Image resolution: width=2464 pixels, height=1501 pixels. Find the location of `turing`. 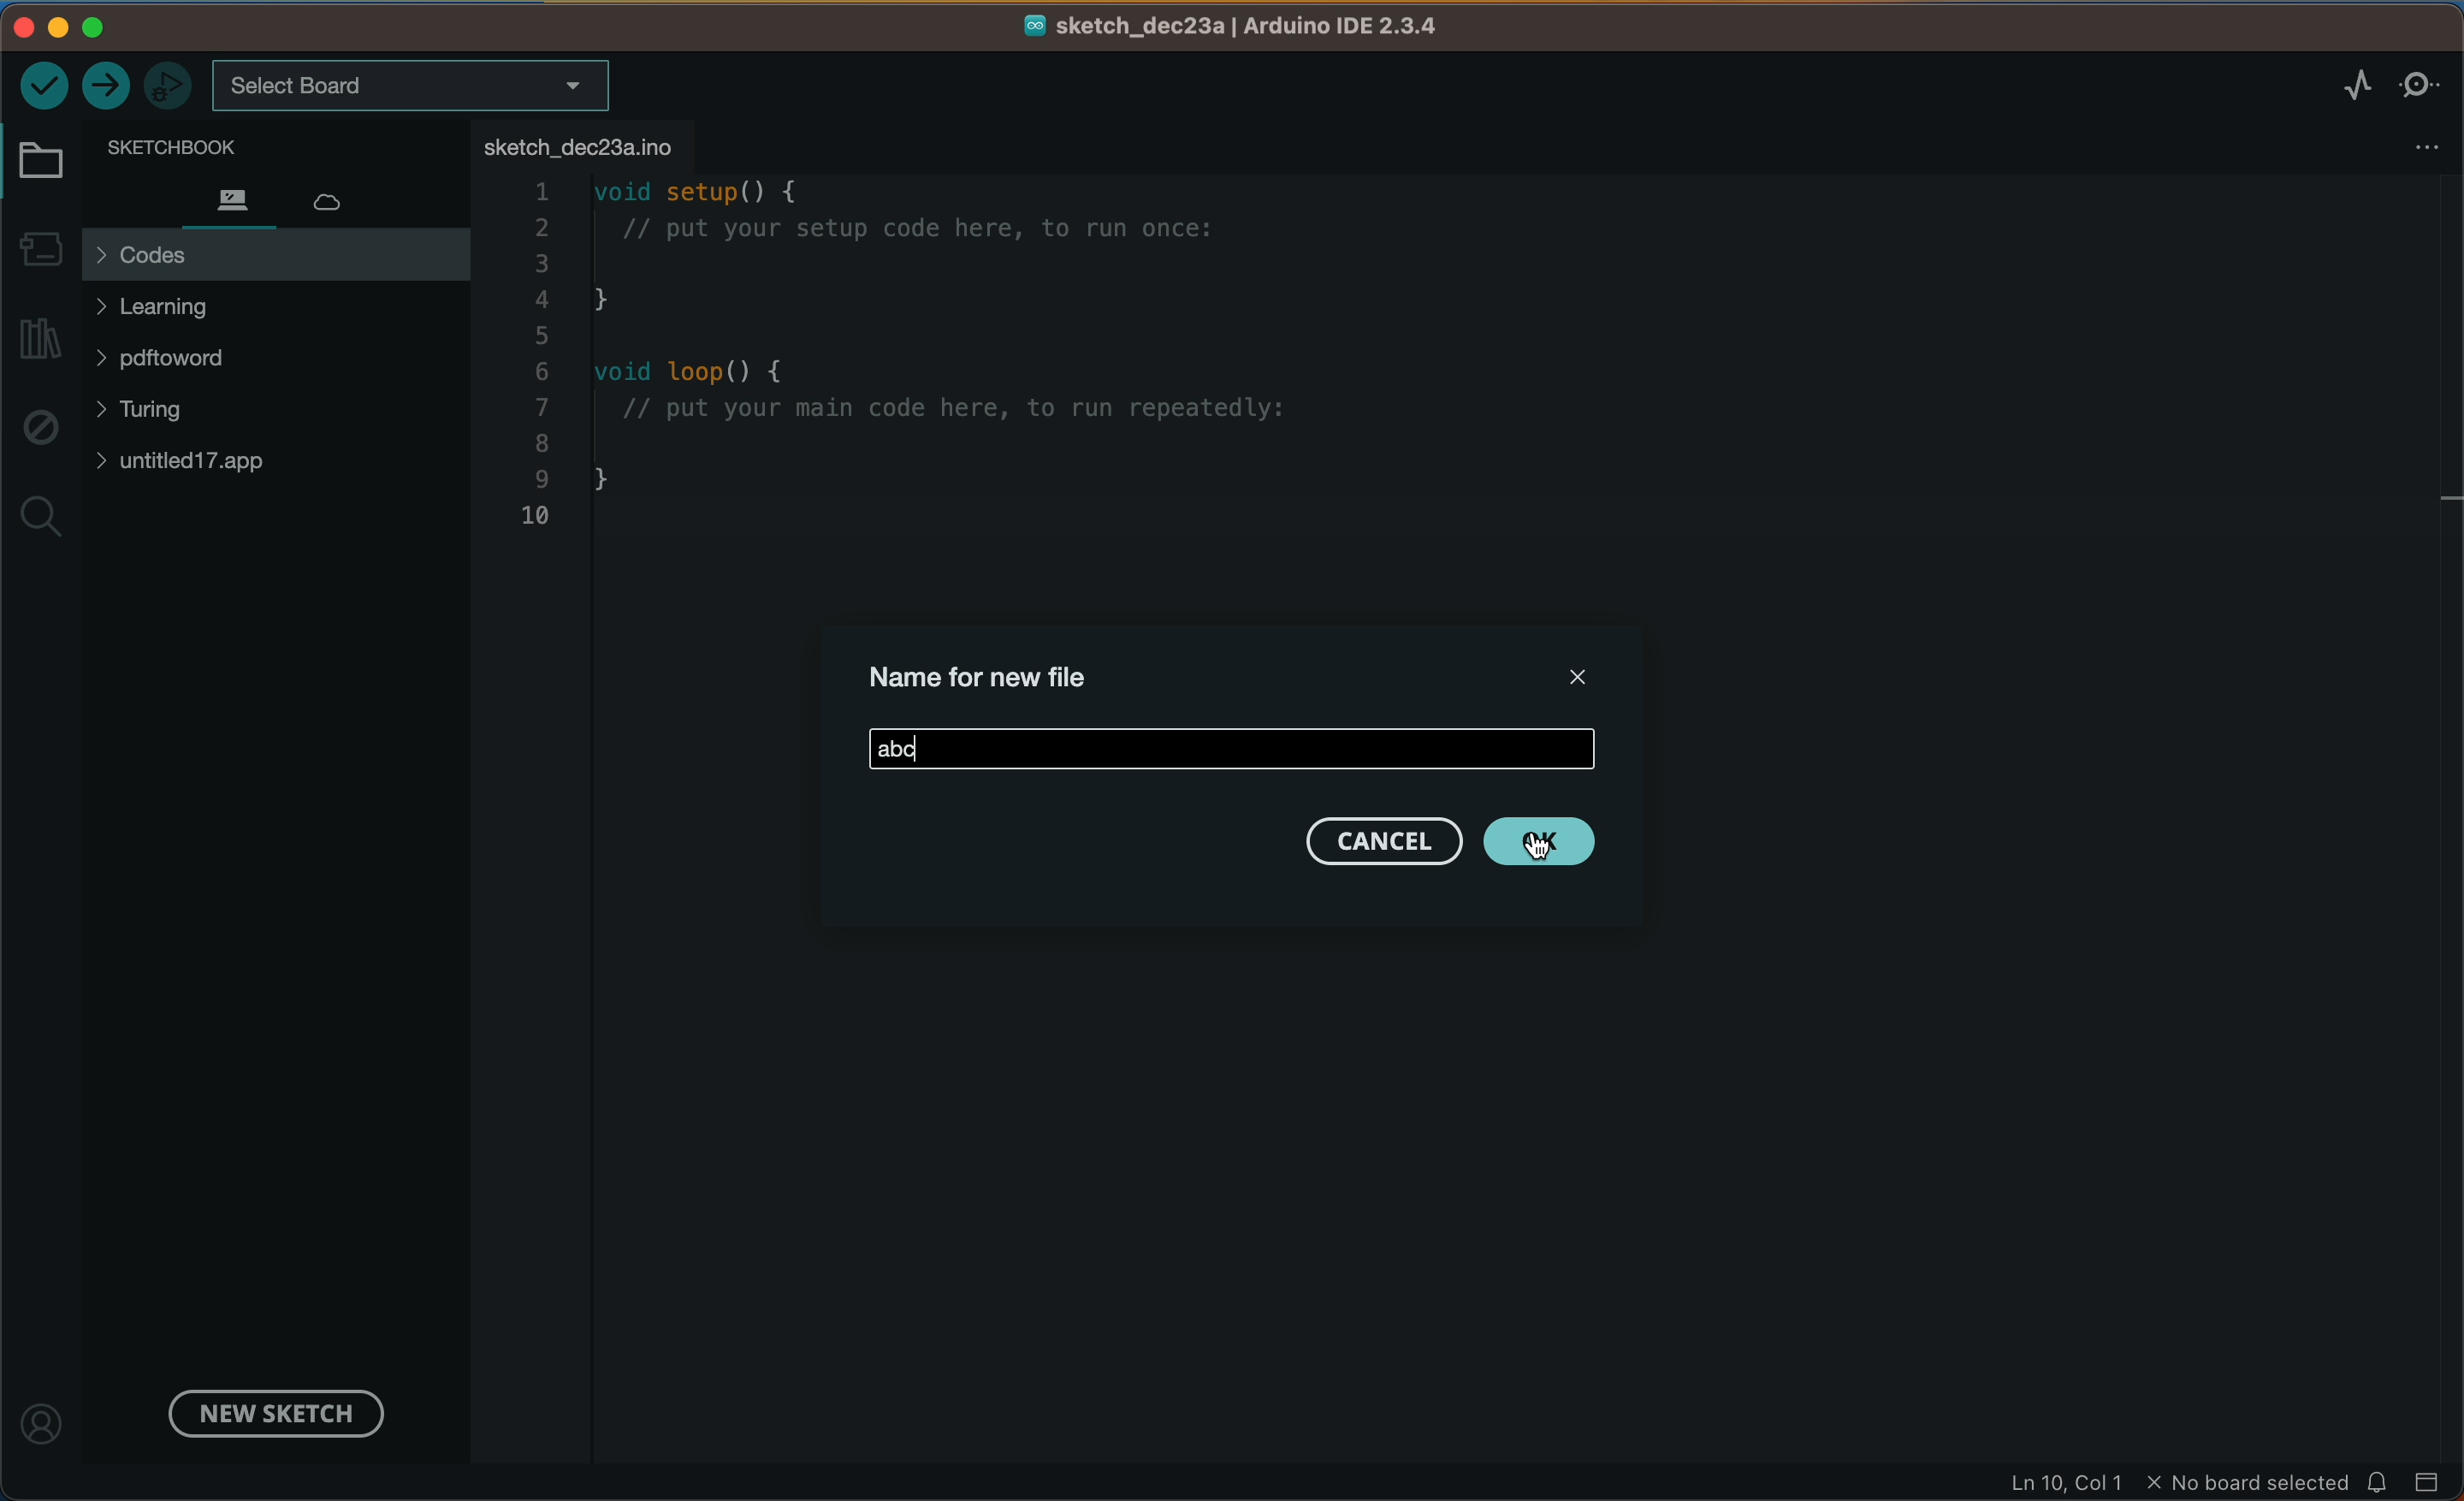

turing is located at coordinates (155, 413).